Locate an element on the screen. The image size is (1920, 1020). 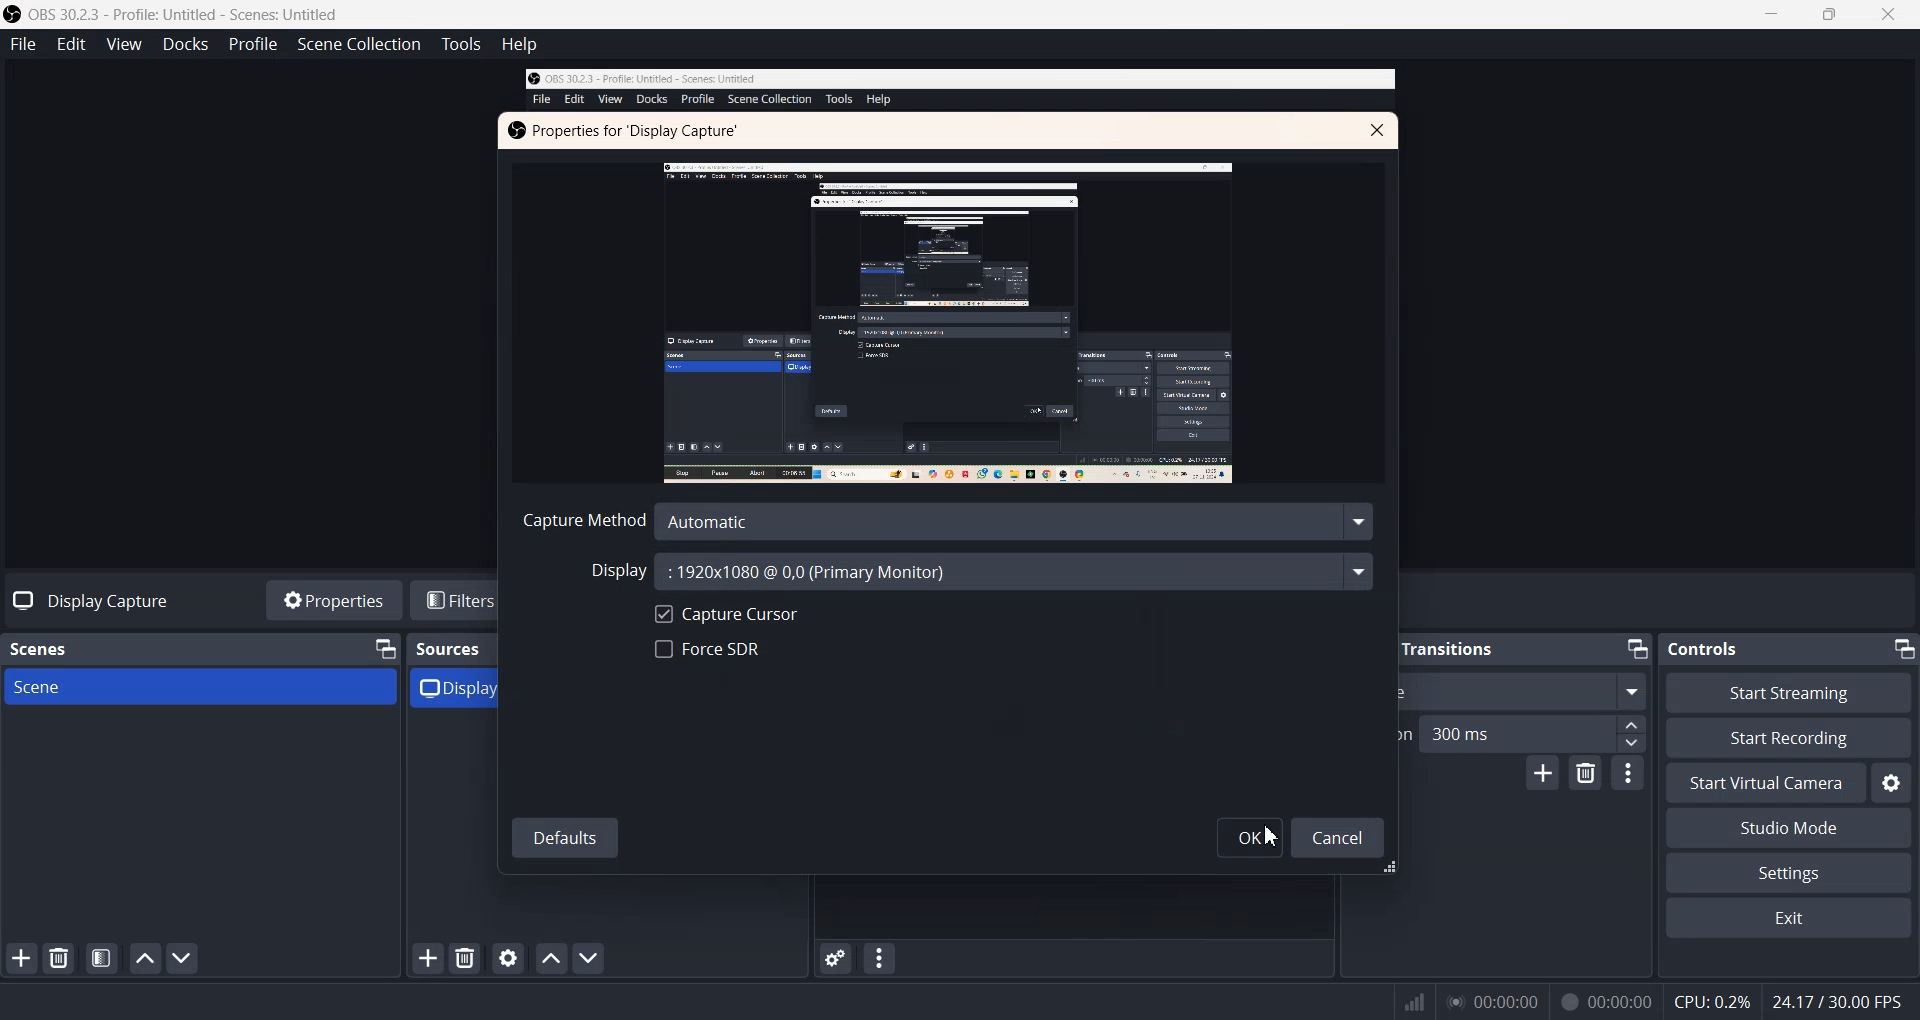
Swipe is located at coordinates (1525, 690).